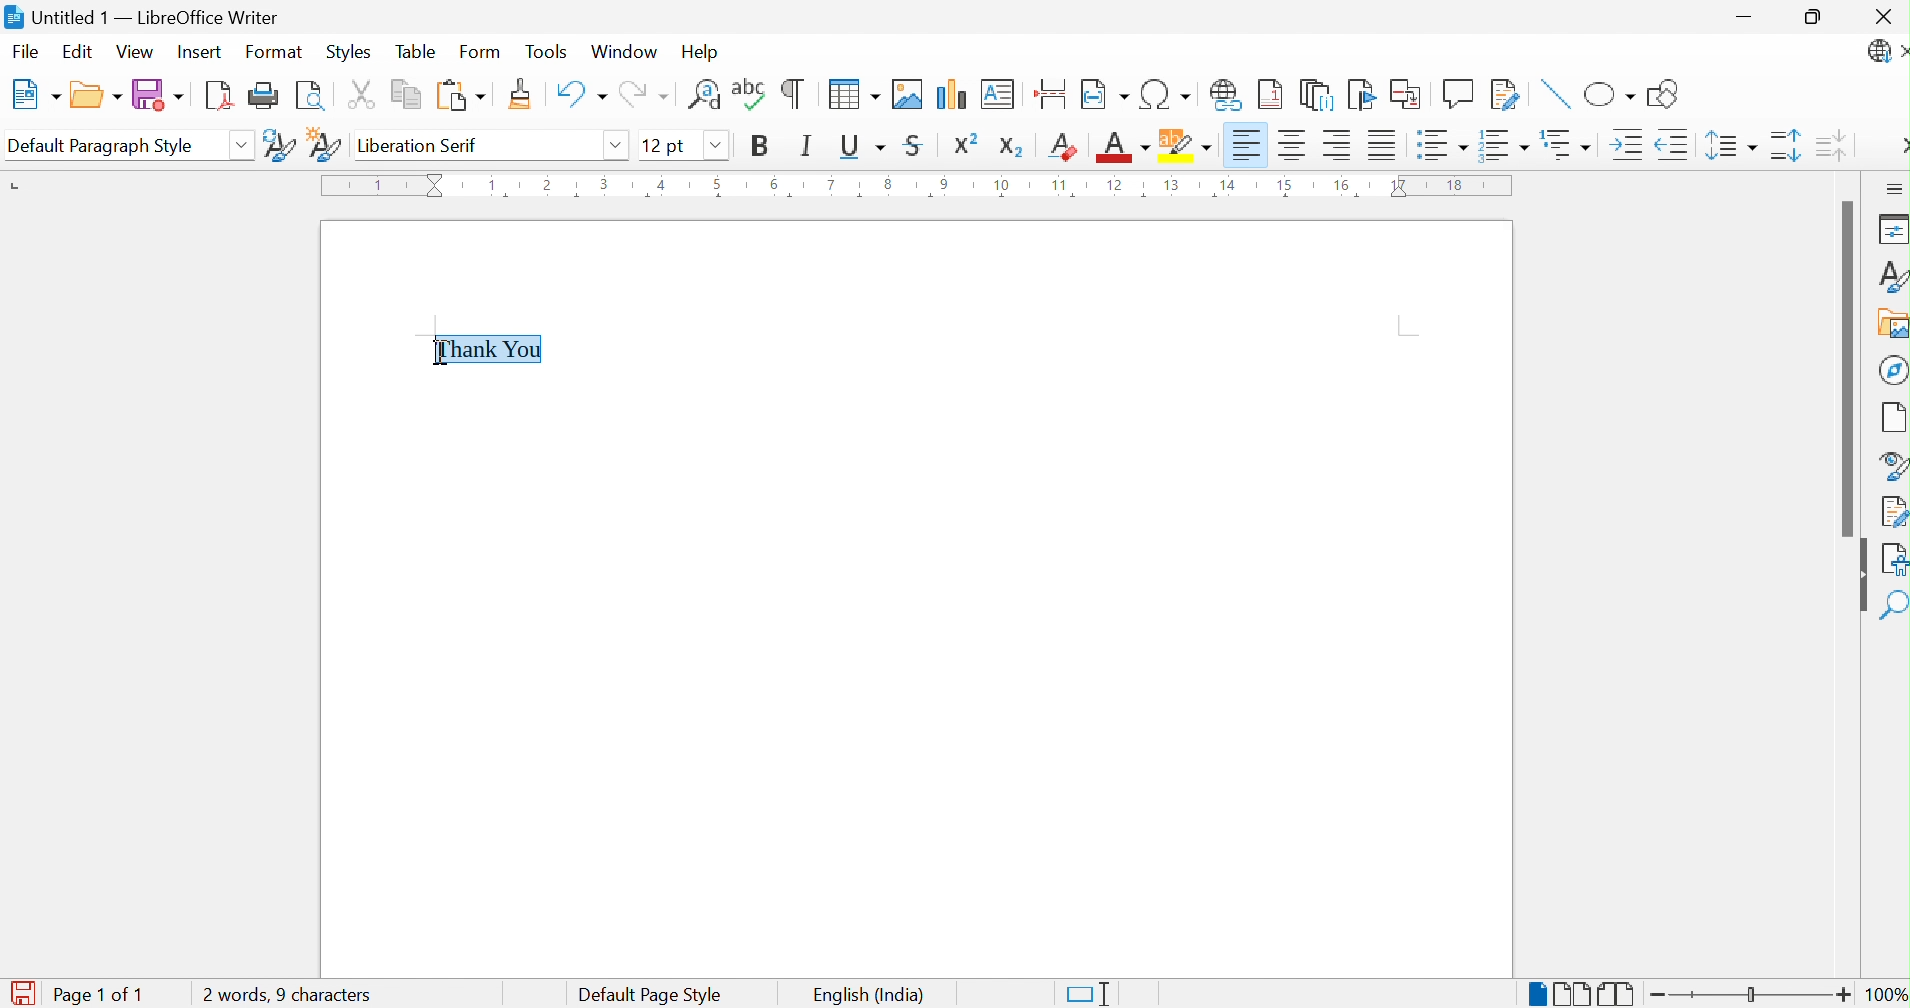 This screenshot has width=1910, height=1008. I want to click on Export as PDF, so click(219, 96).